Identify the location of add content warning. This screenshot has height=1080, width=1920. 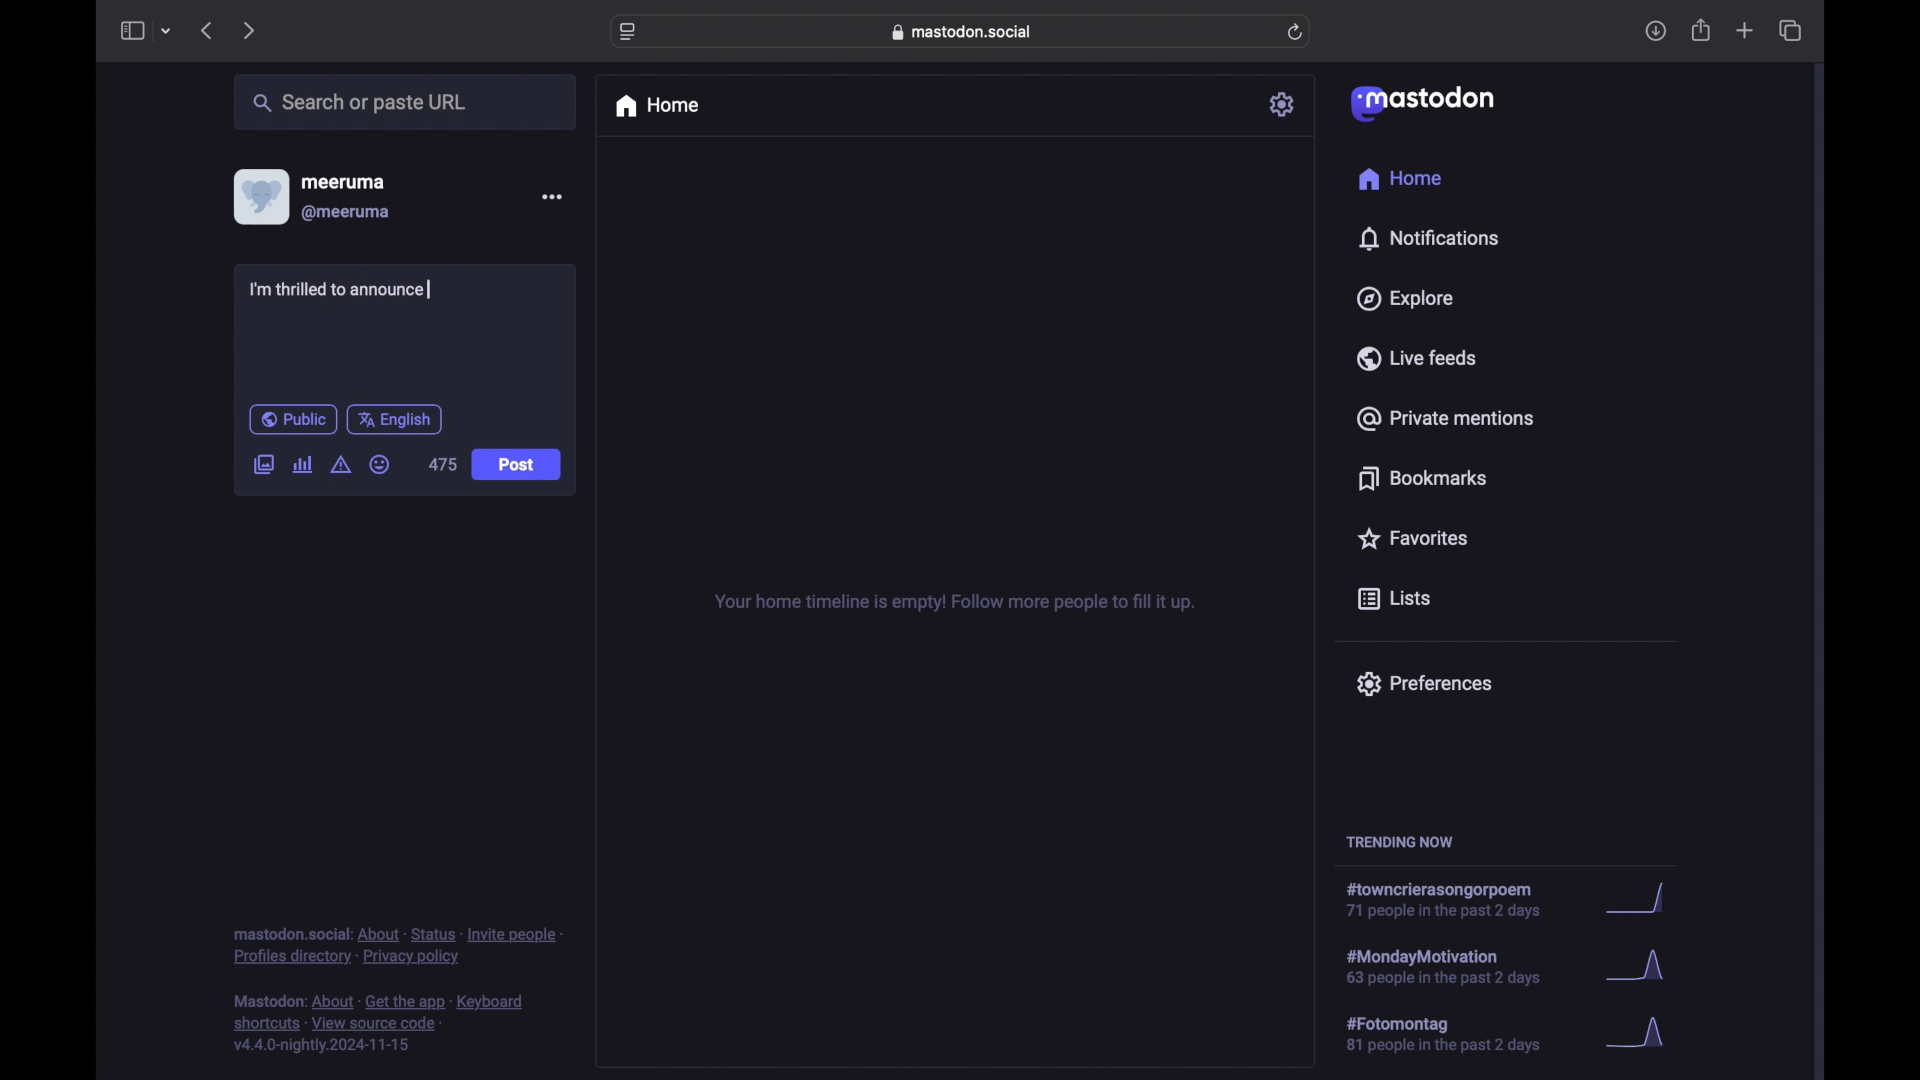
(343, 465).